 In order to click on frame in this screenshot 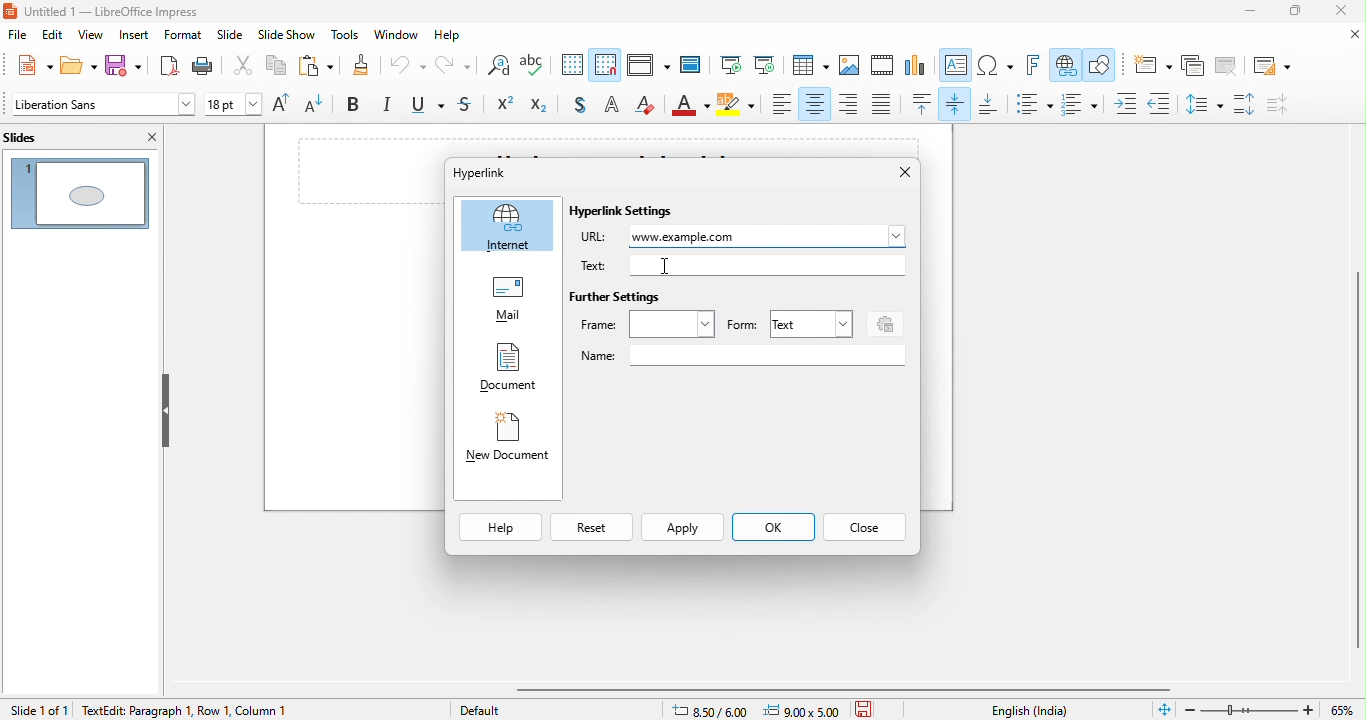, I will do `click(648, 324)`.